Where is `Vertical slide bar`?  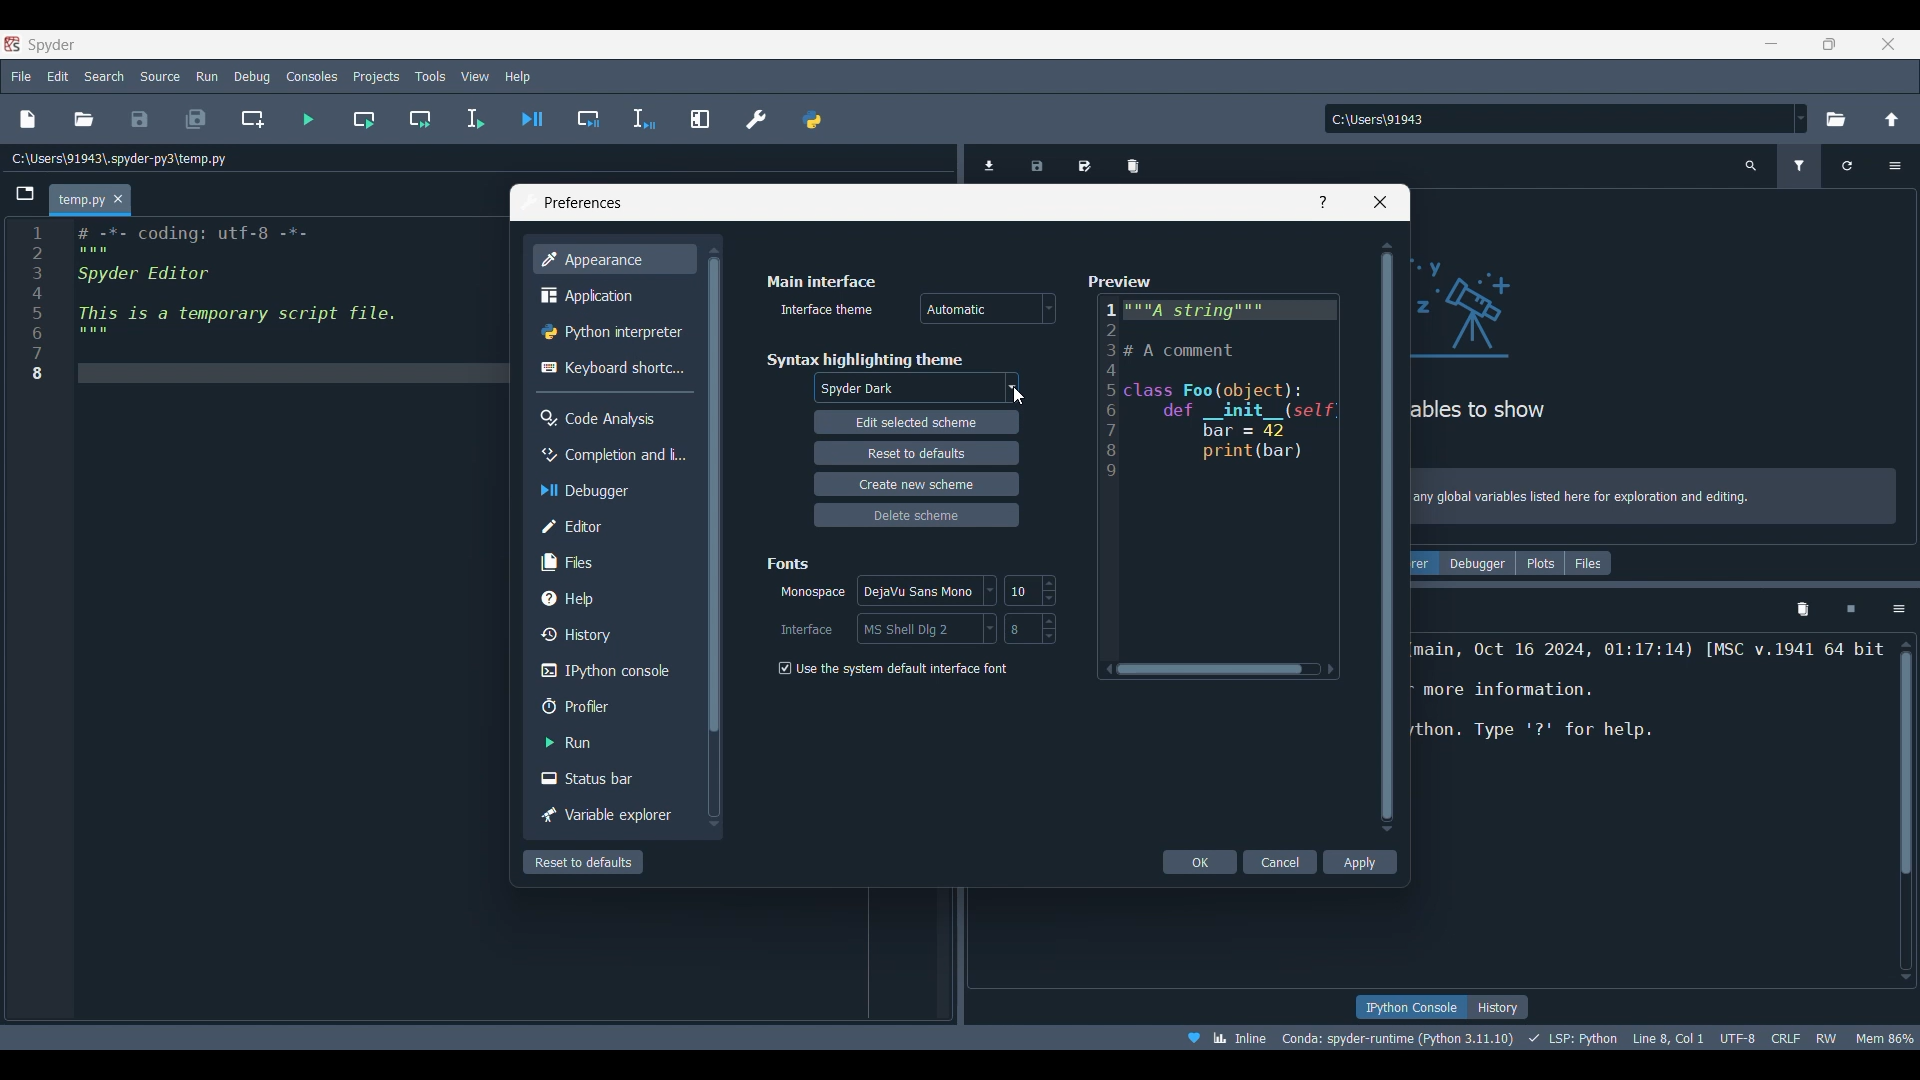 Vertical slide bar is located at coordinates (712, 535).